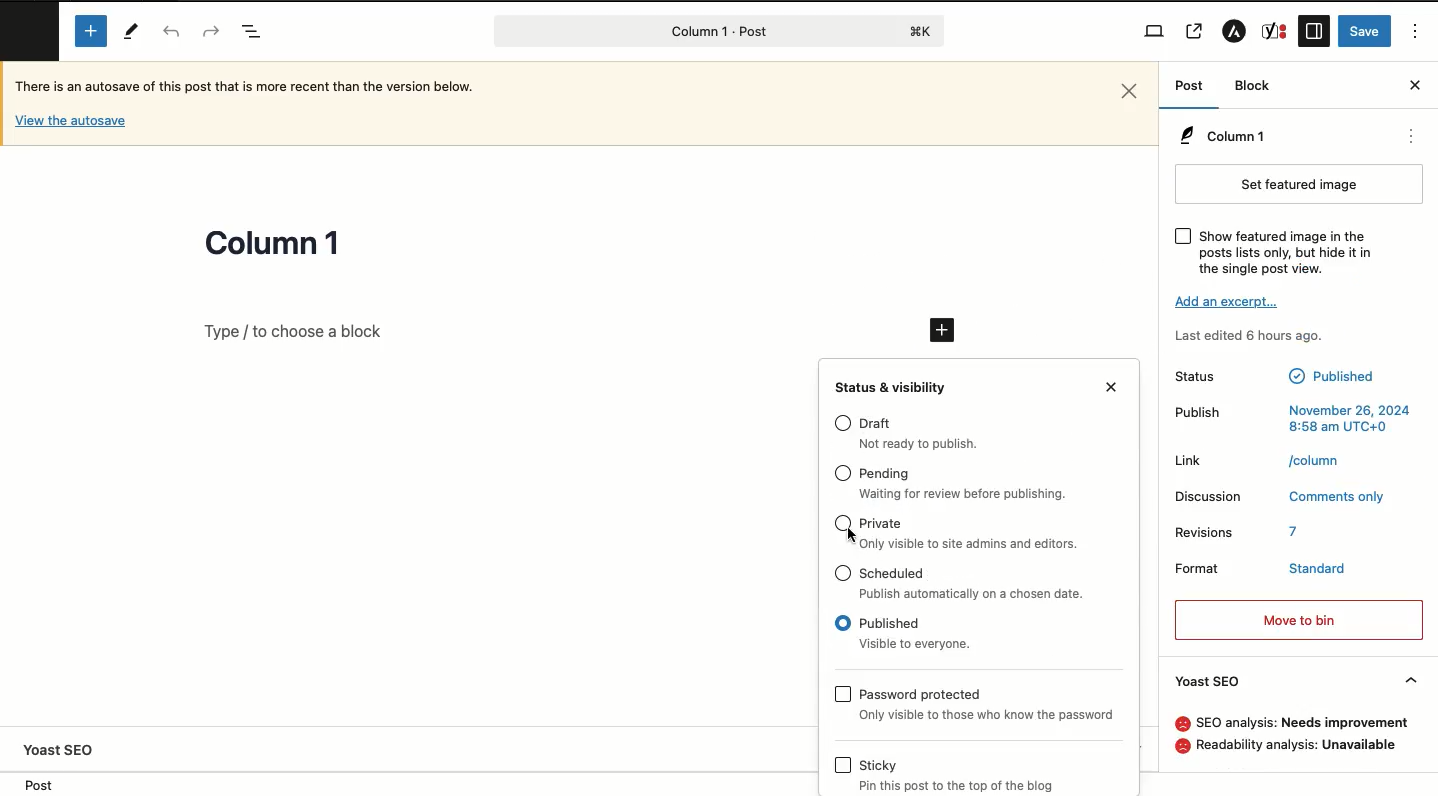  I want to click on Checkbox, so click(844, 765).